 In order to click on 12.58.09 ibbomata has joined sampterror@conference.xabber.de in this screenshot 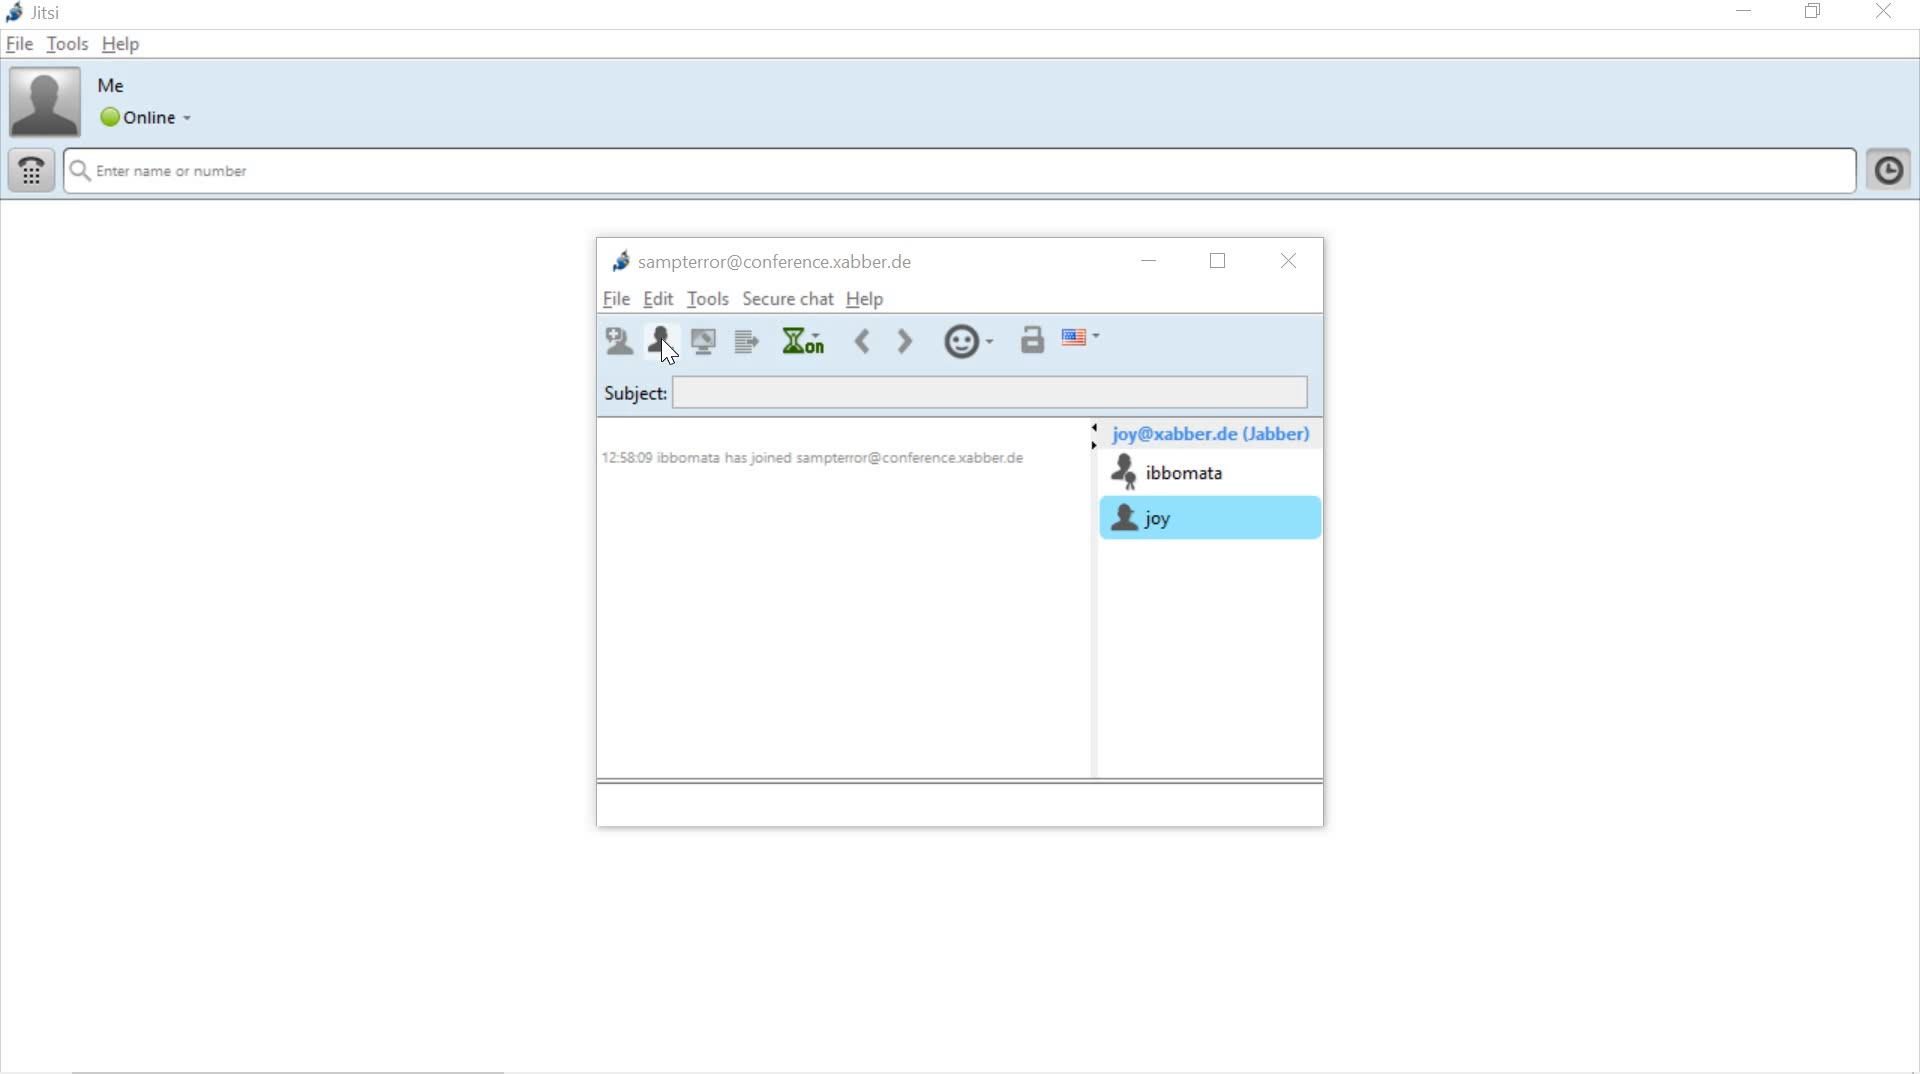, I will do `click(829, 460)`.